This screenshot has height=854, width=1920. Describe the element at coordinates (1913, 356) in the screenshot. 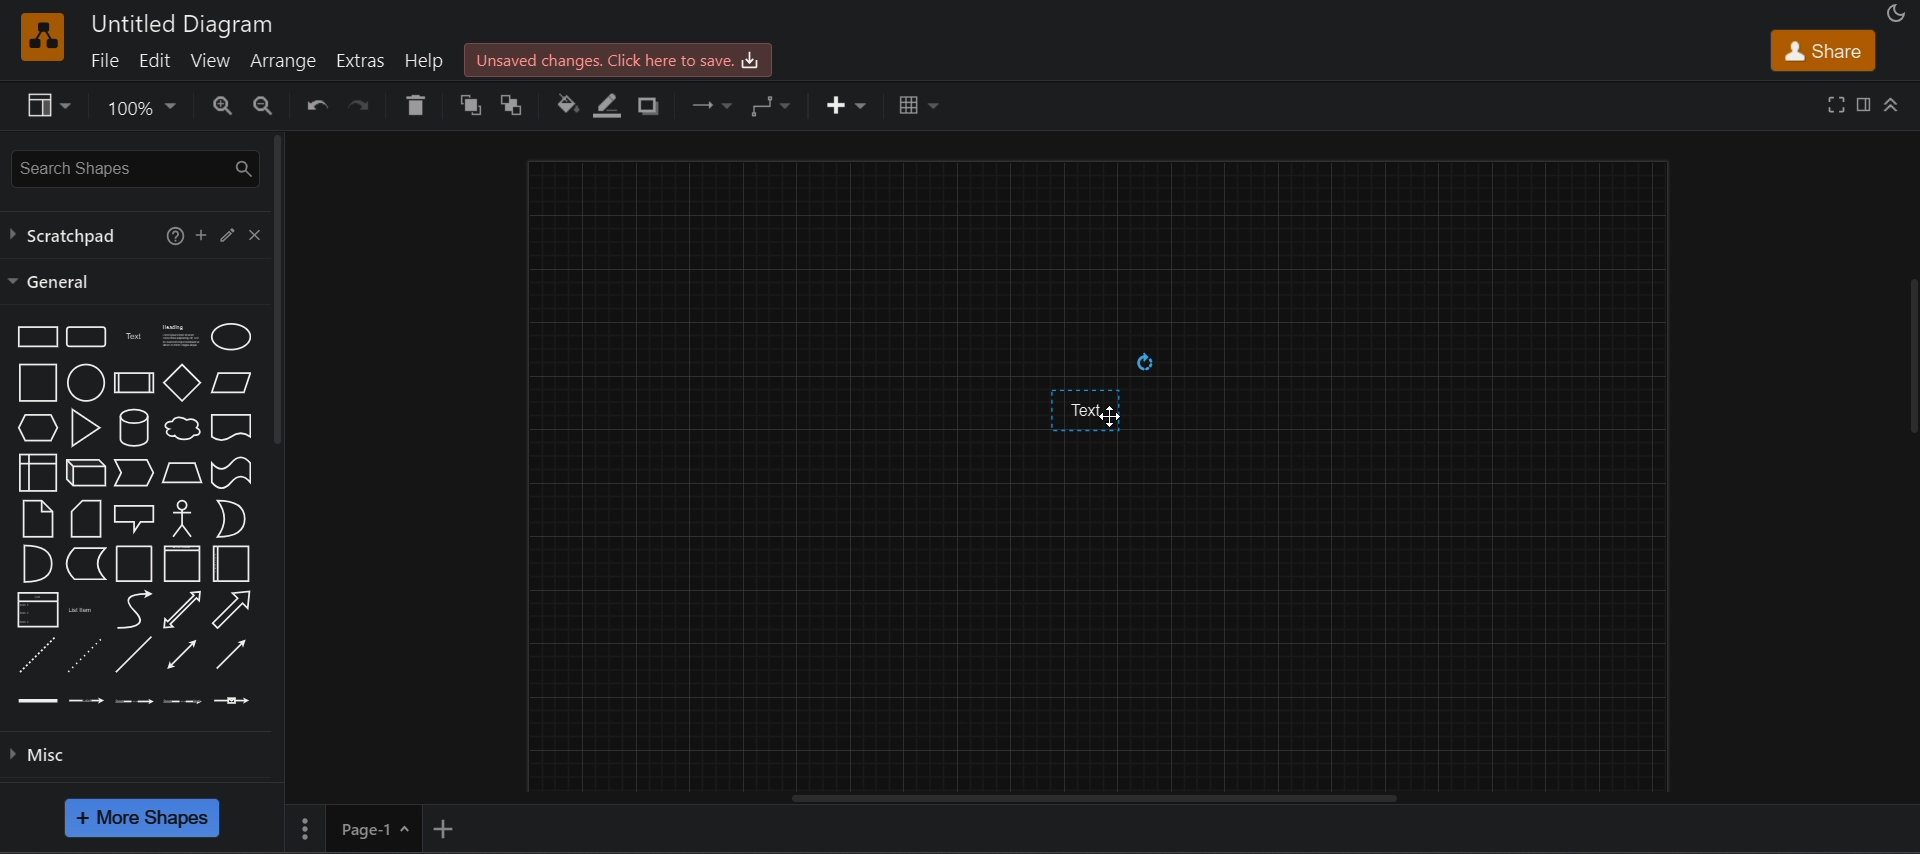

I see `Vertical slide bar` at that location.